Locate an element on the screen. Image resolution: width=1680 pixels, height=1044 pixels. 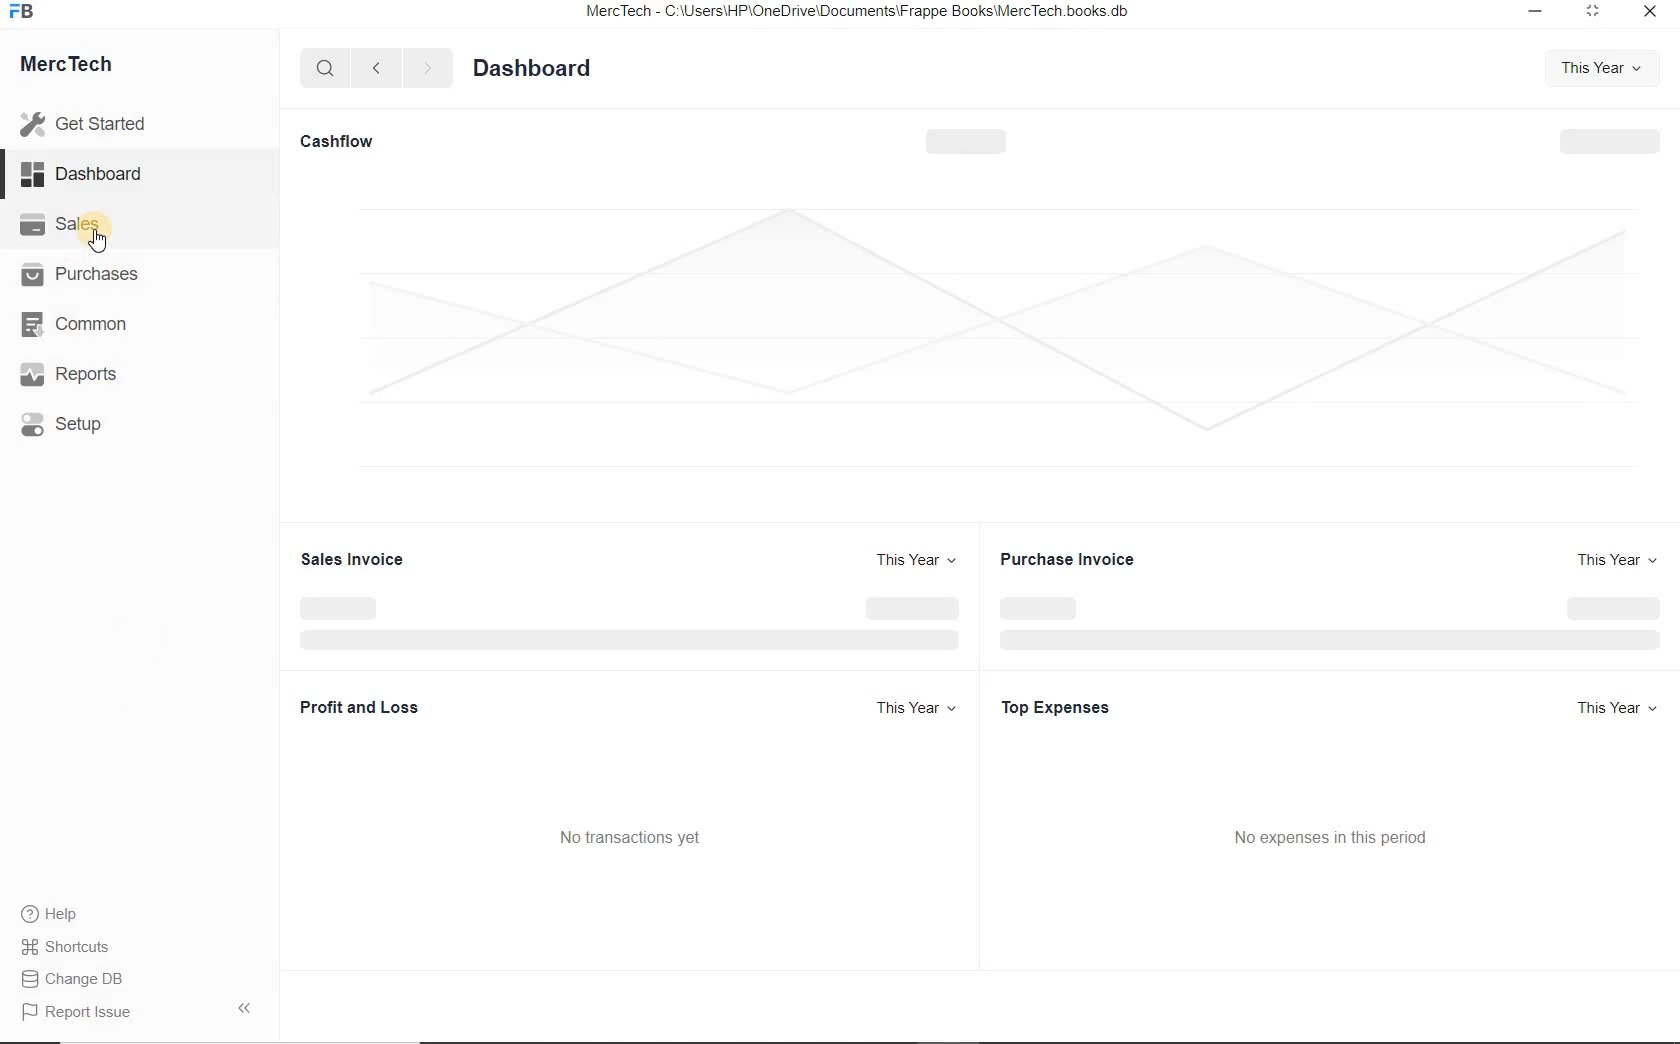
Go back is located at coordinates (379, 70).